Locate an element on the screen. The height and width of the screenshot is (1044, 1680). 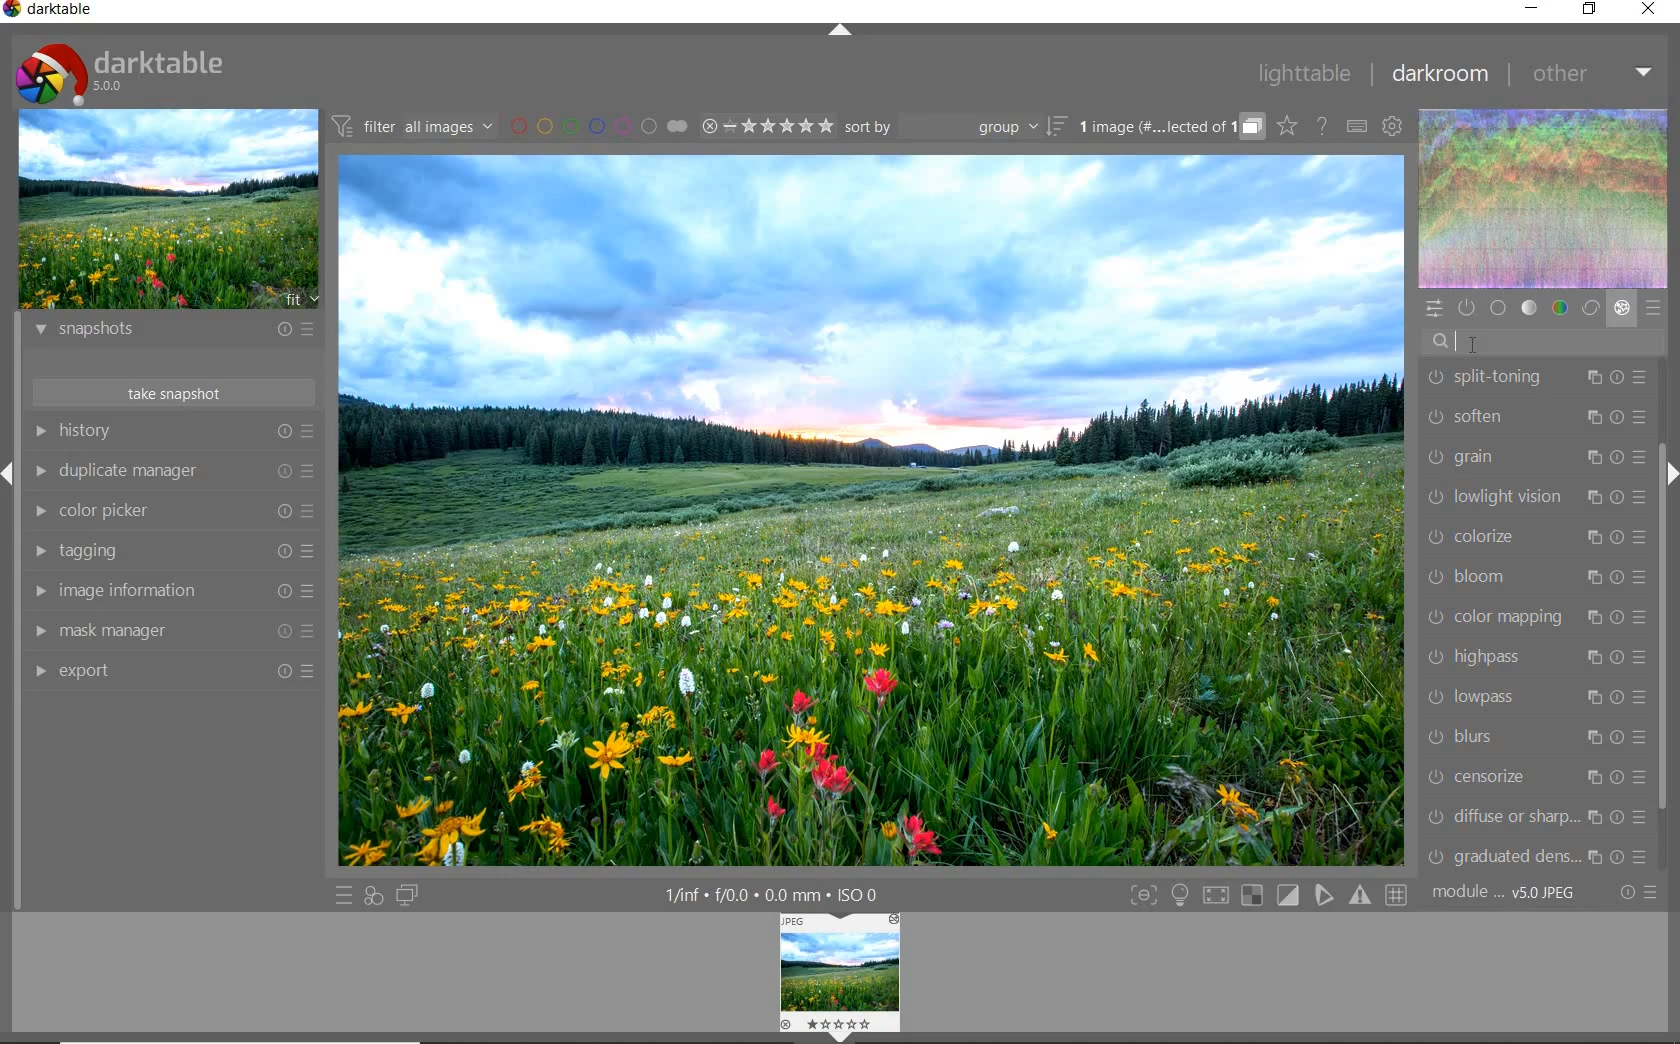
highpass is located at coordinates (1531, 658).